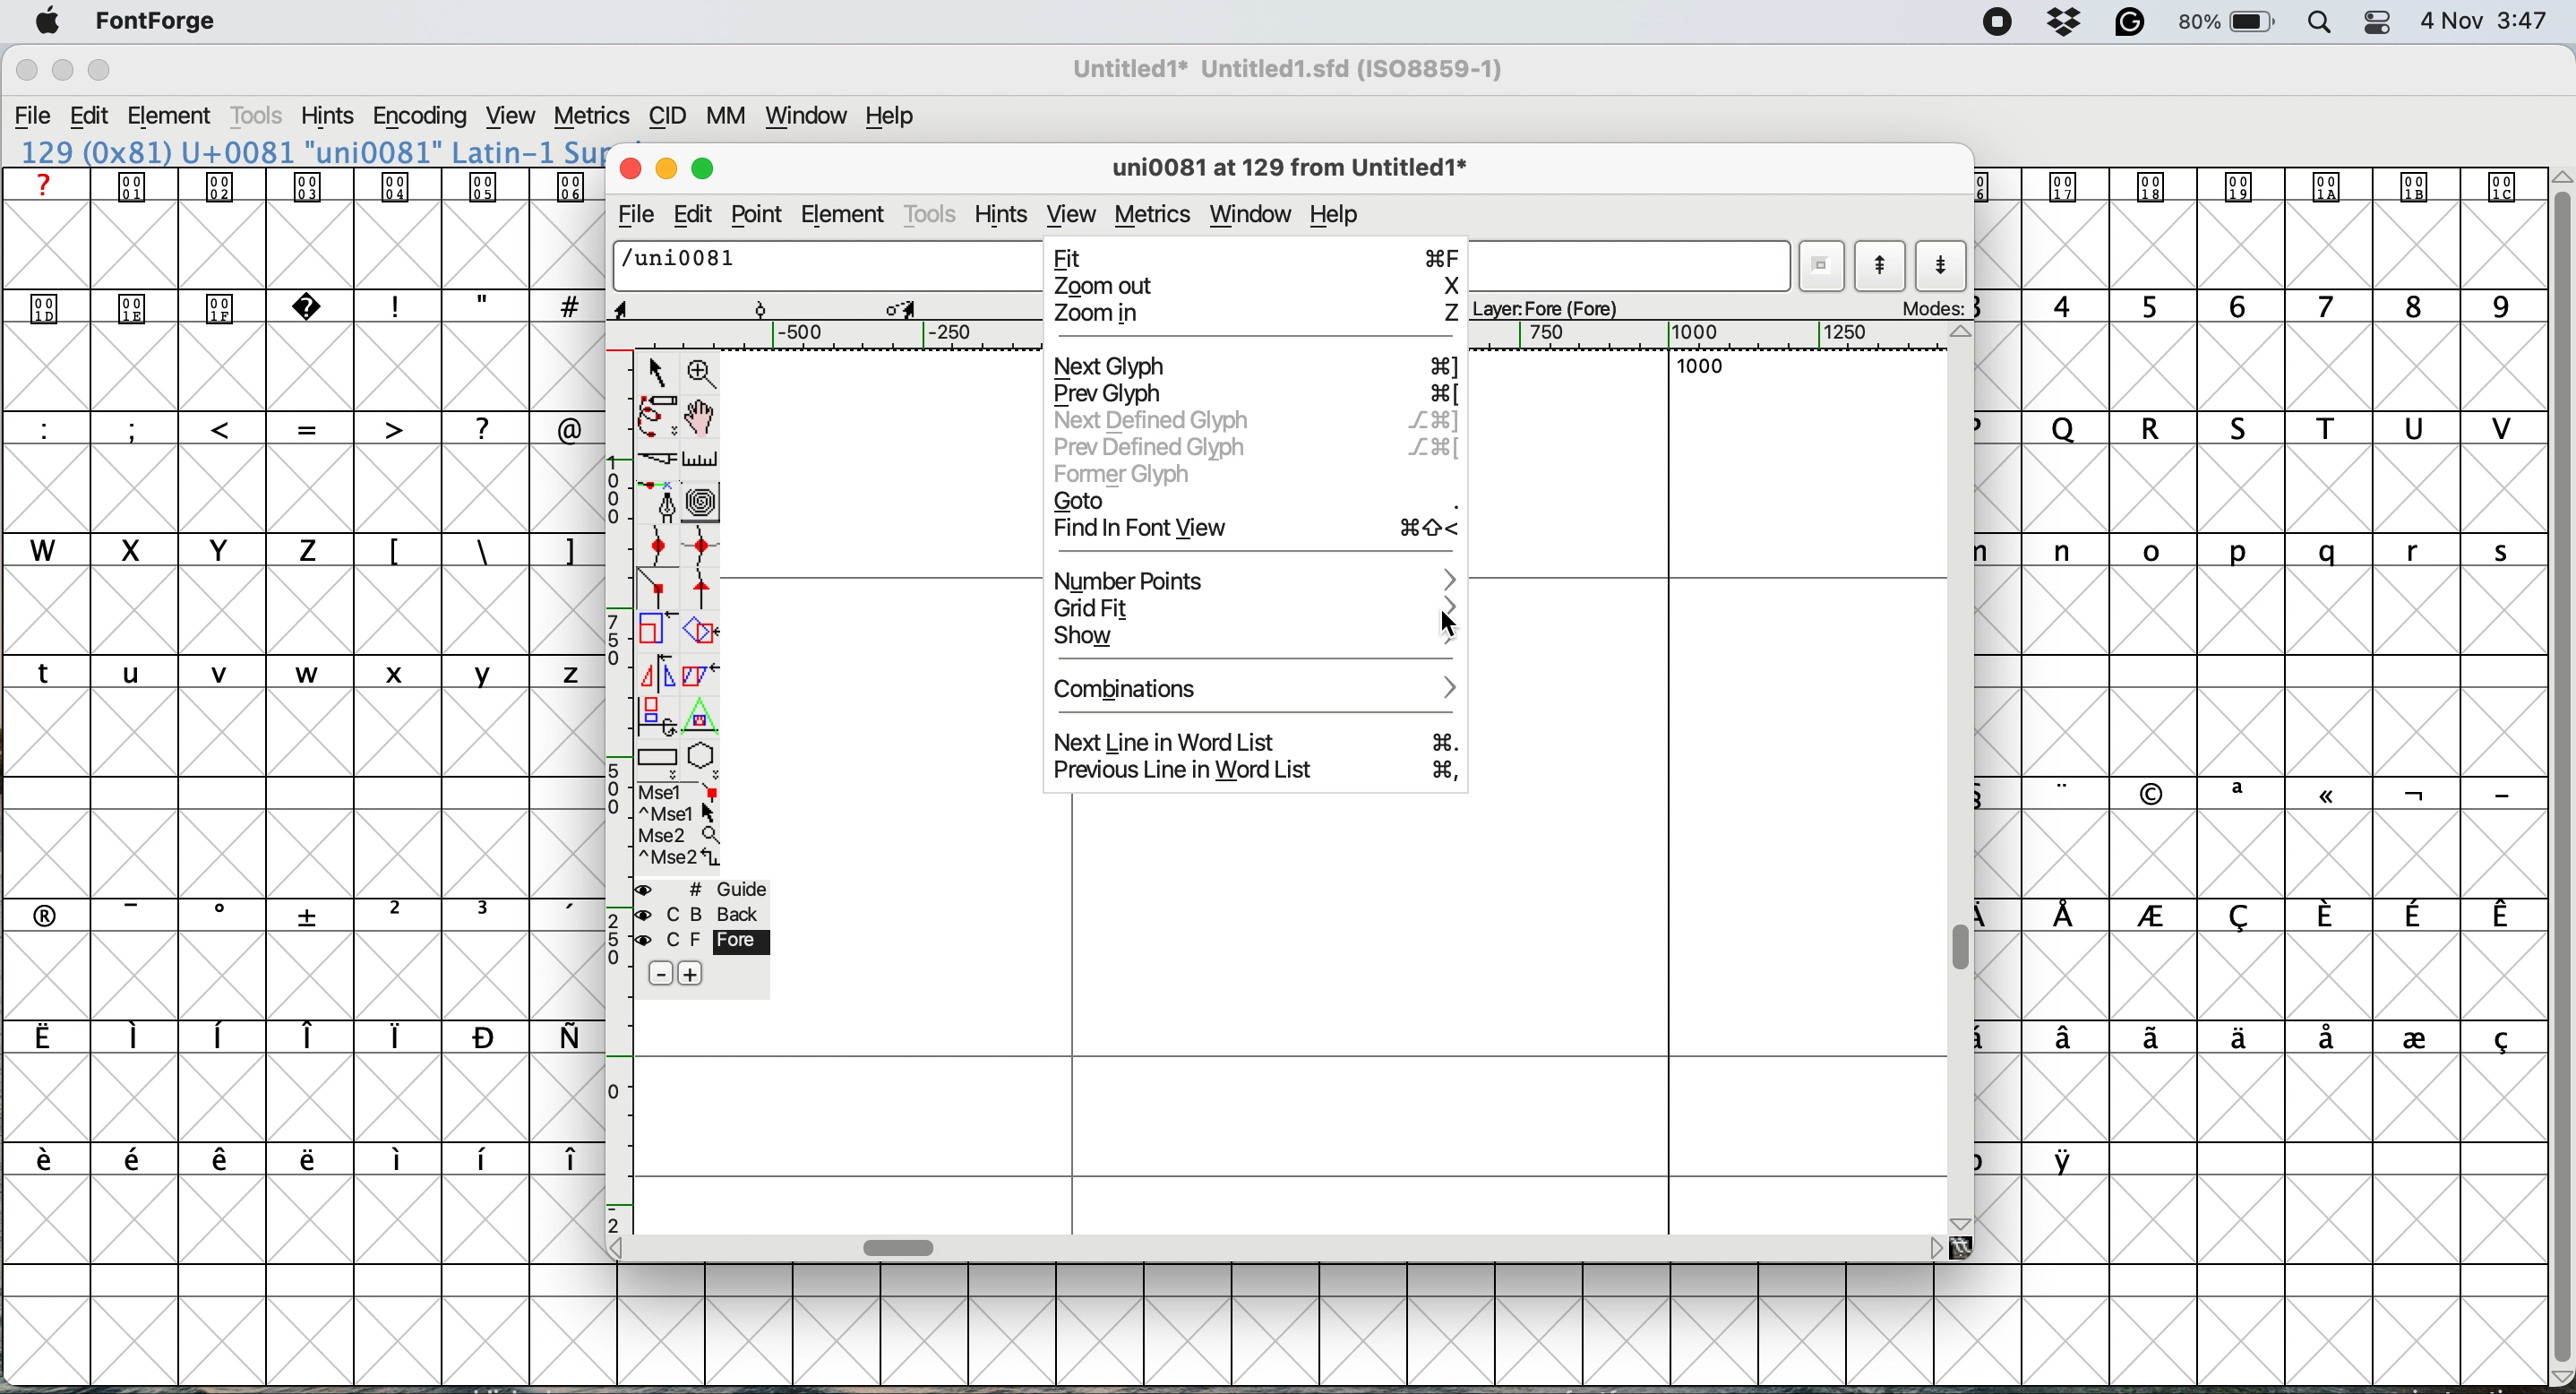 The image size is (2576, 1394). Describe the element at coordinates (620, 1250) in the screenshot. I see `Scroll Button` at that location.